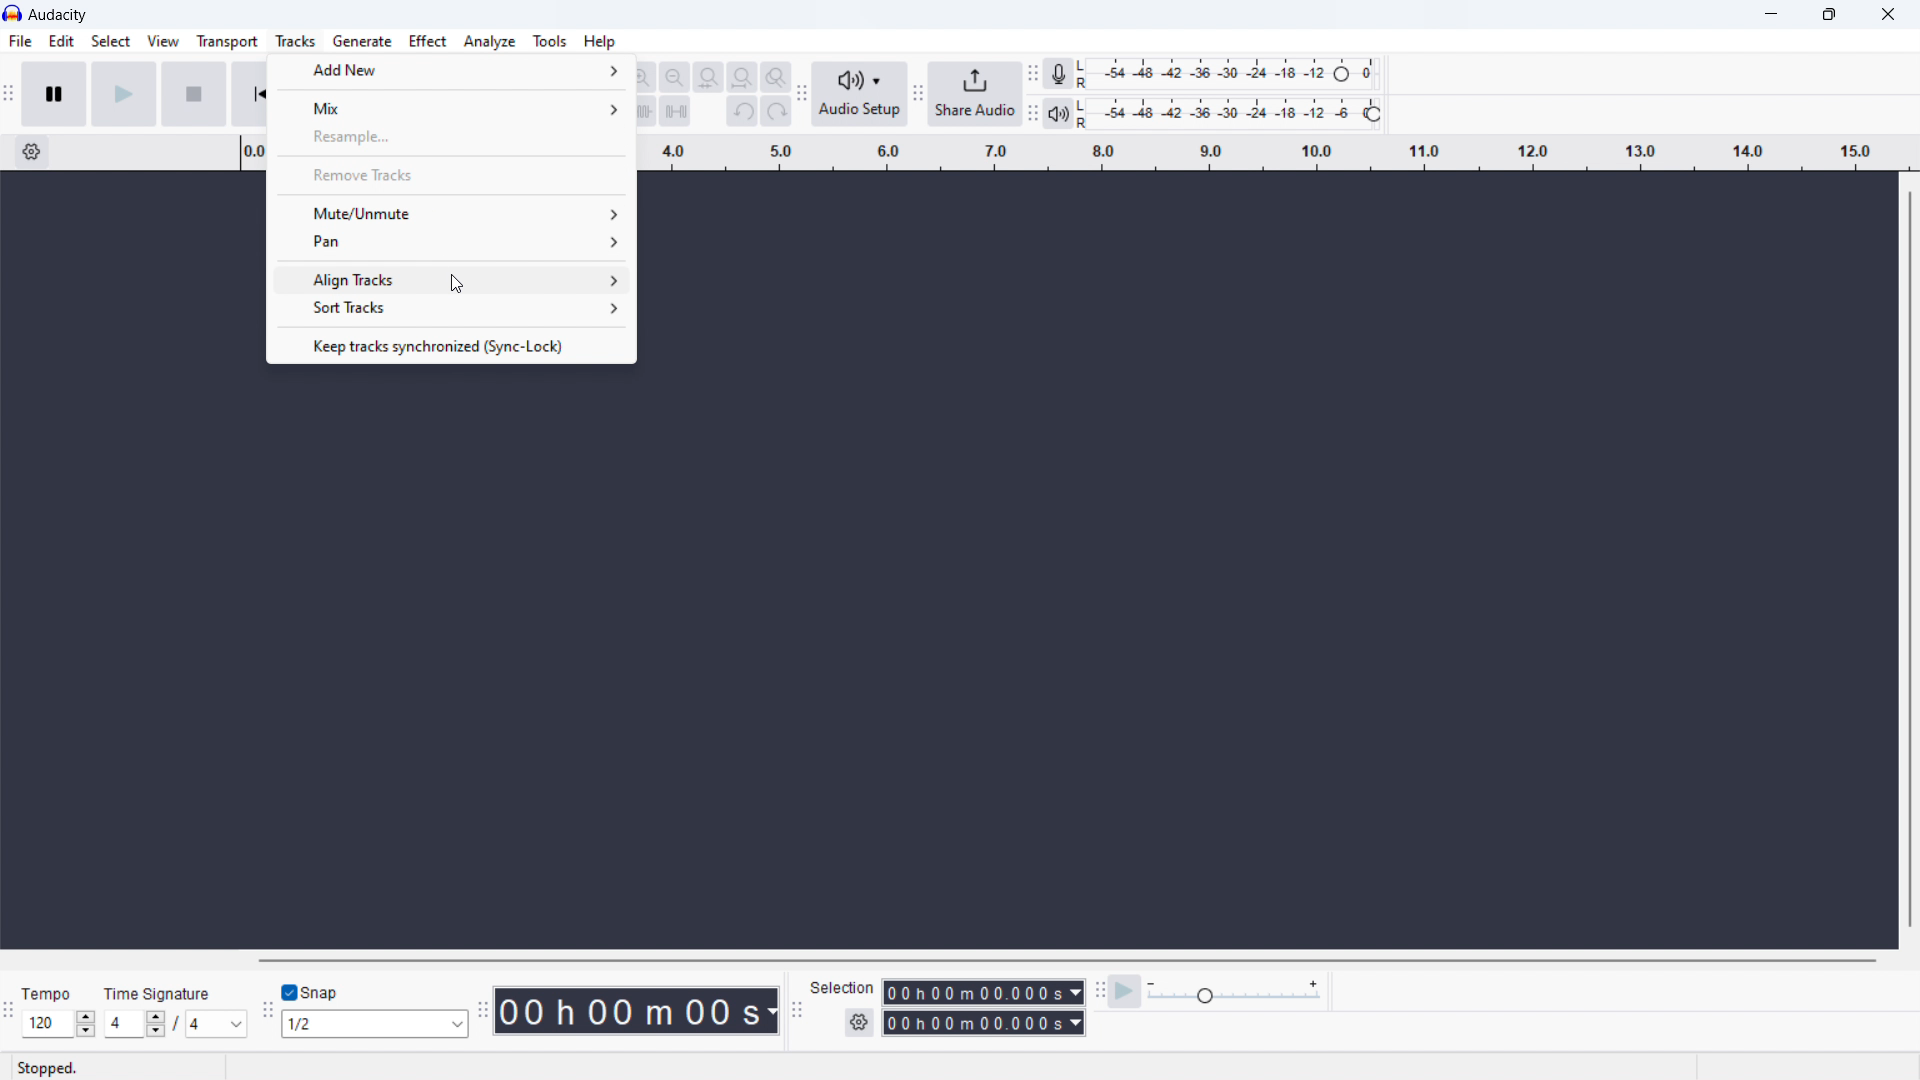 This screenshot has height=1080, width=1920. What do you see at coordinates (641, 76) in the screenshot?
I see `zoom in` at bounding box center [641, 76].